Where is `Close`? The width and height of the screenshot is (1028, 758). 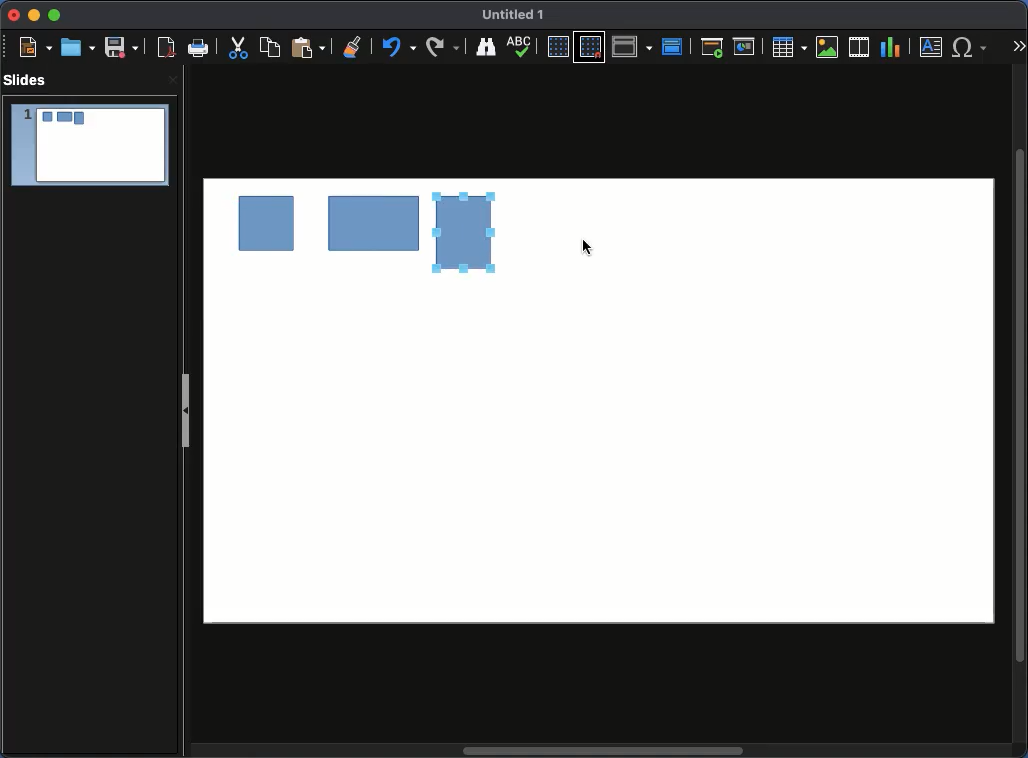
Close is located at coordinates (15, 15).